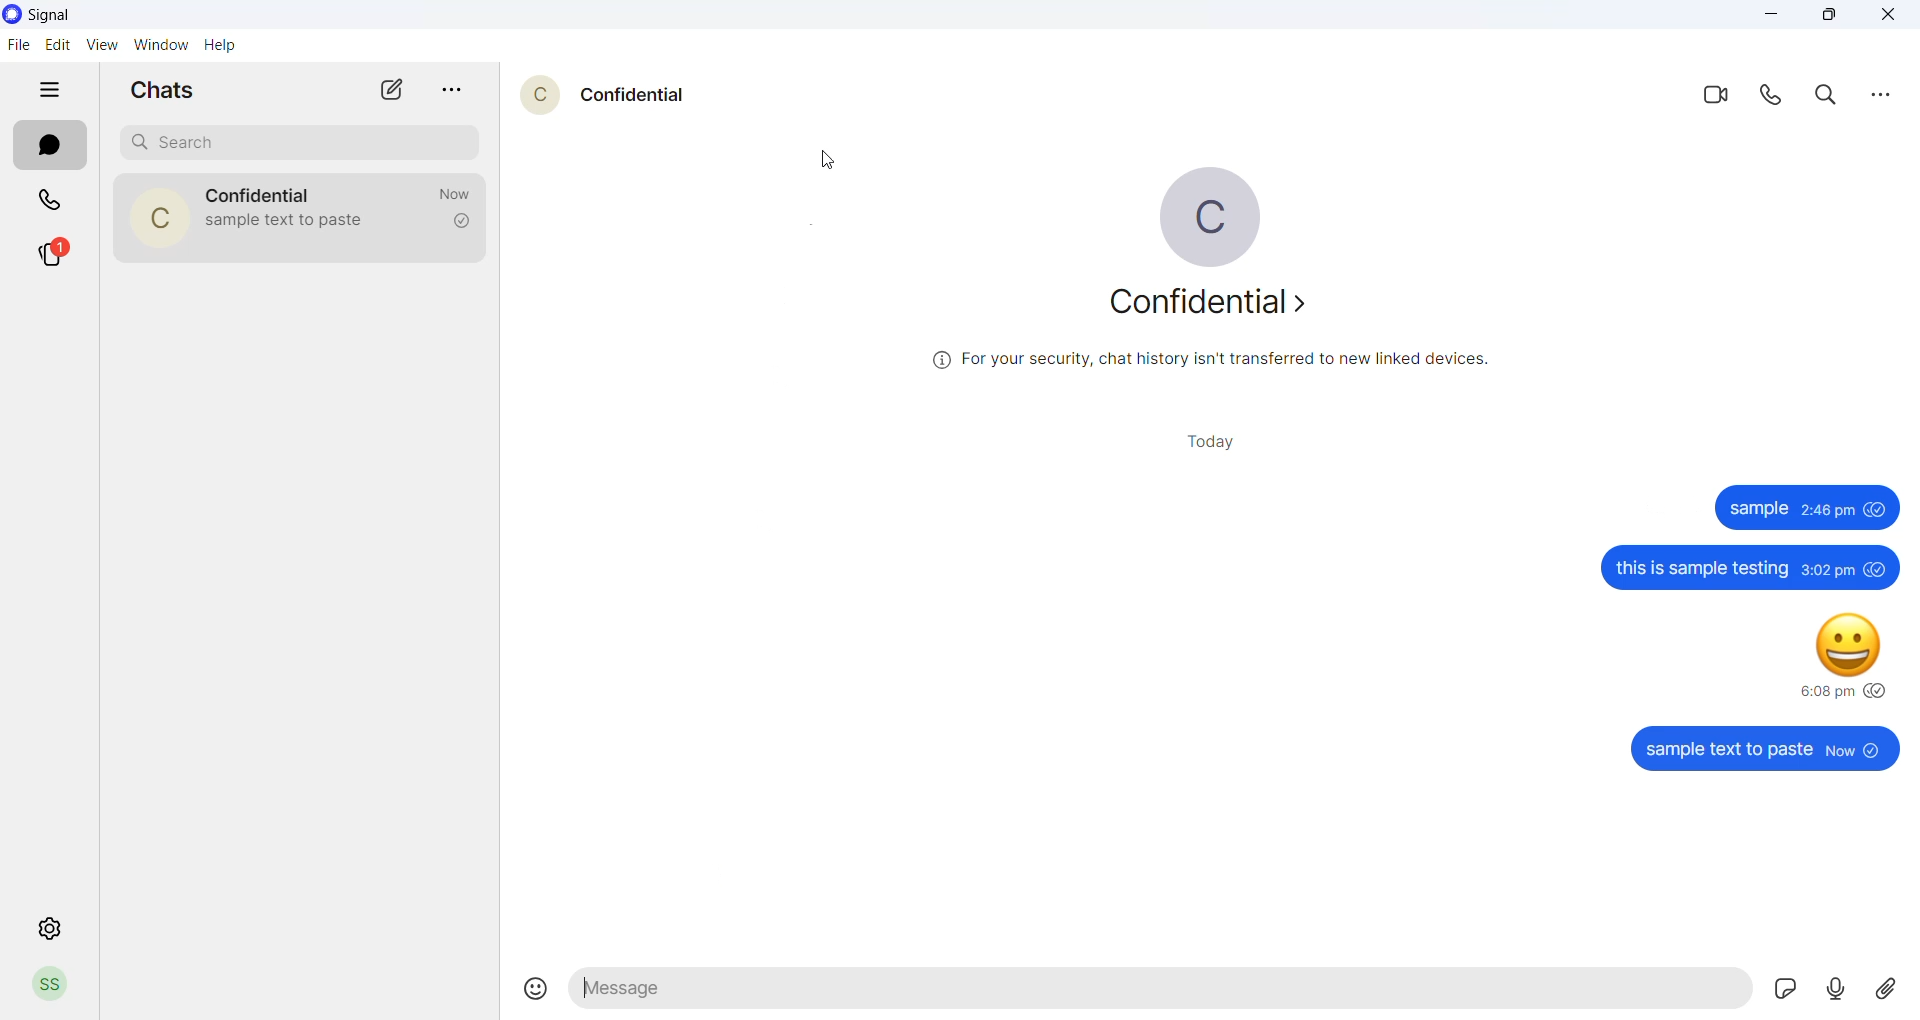 Image resolution: width=1920 pixels, height=1020 pixels. What do you see at coordinates (1838, 989) in the screenshot?
I see `voice note` at bounding box center [1838, 989].